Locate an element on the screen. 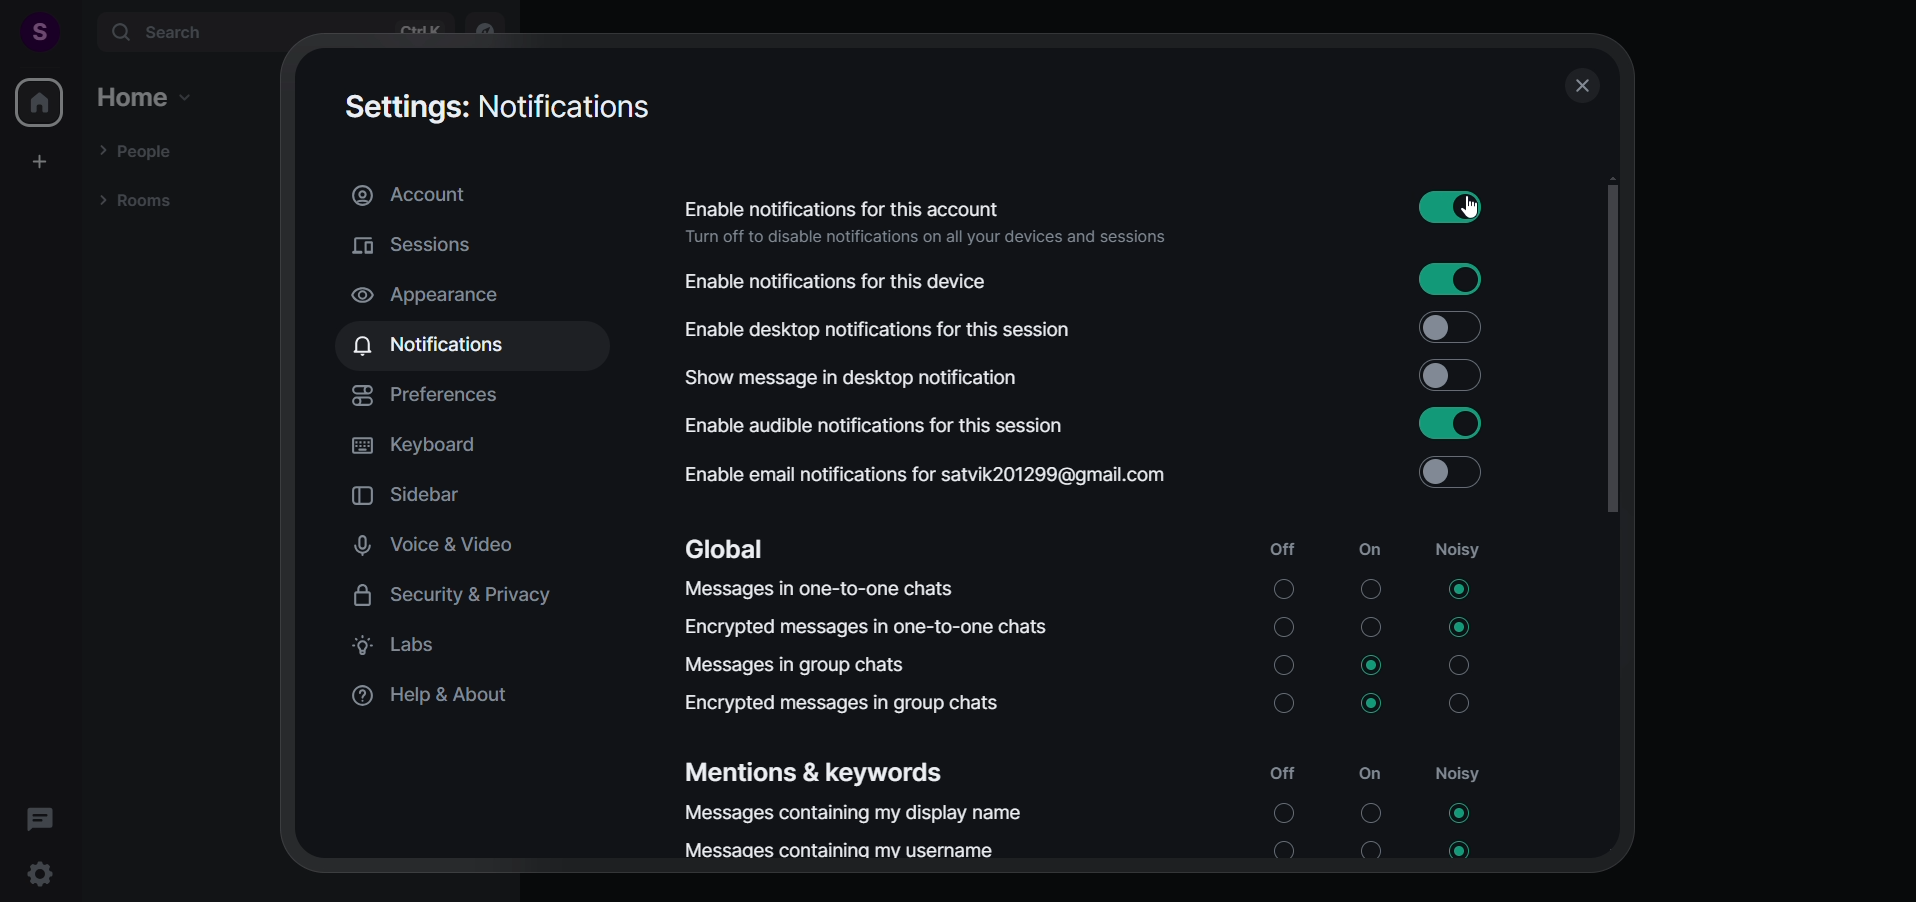 The height and width of the screenshot is (902, 1916). off is located at coordinates (1285, 549).